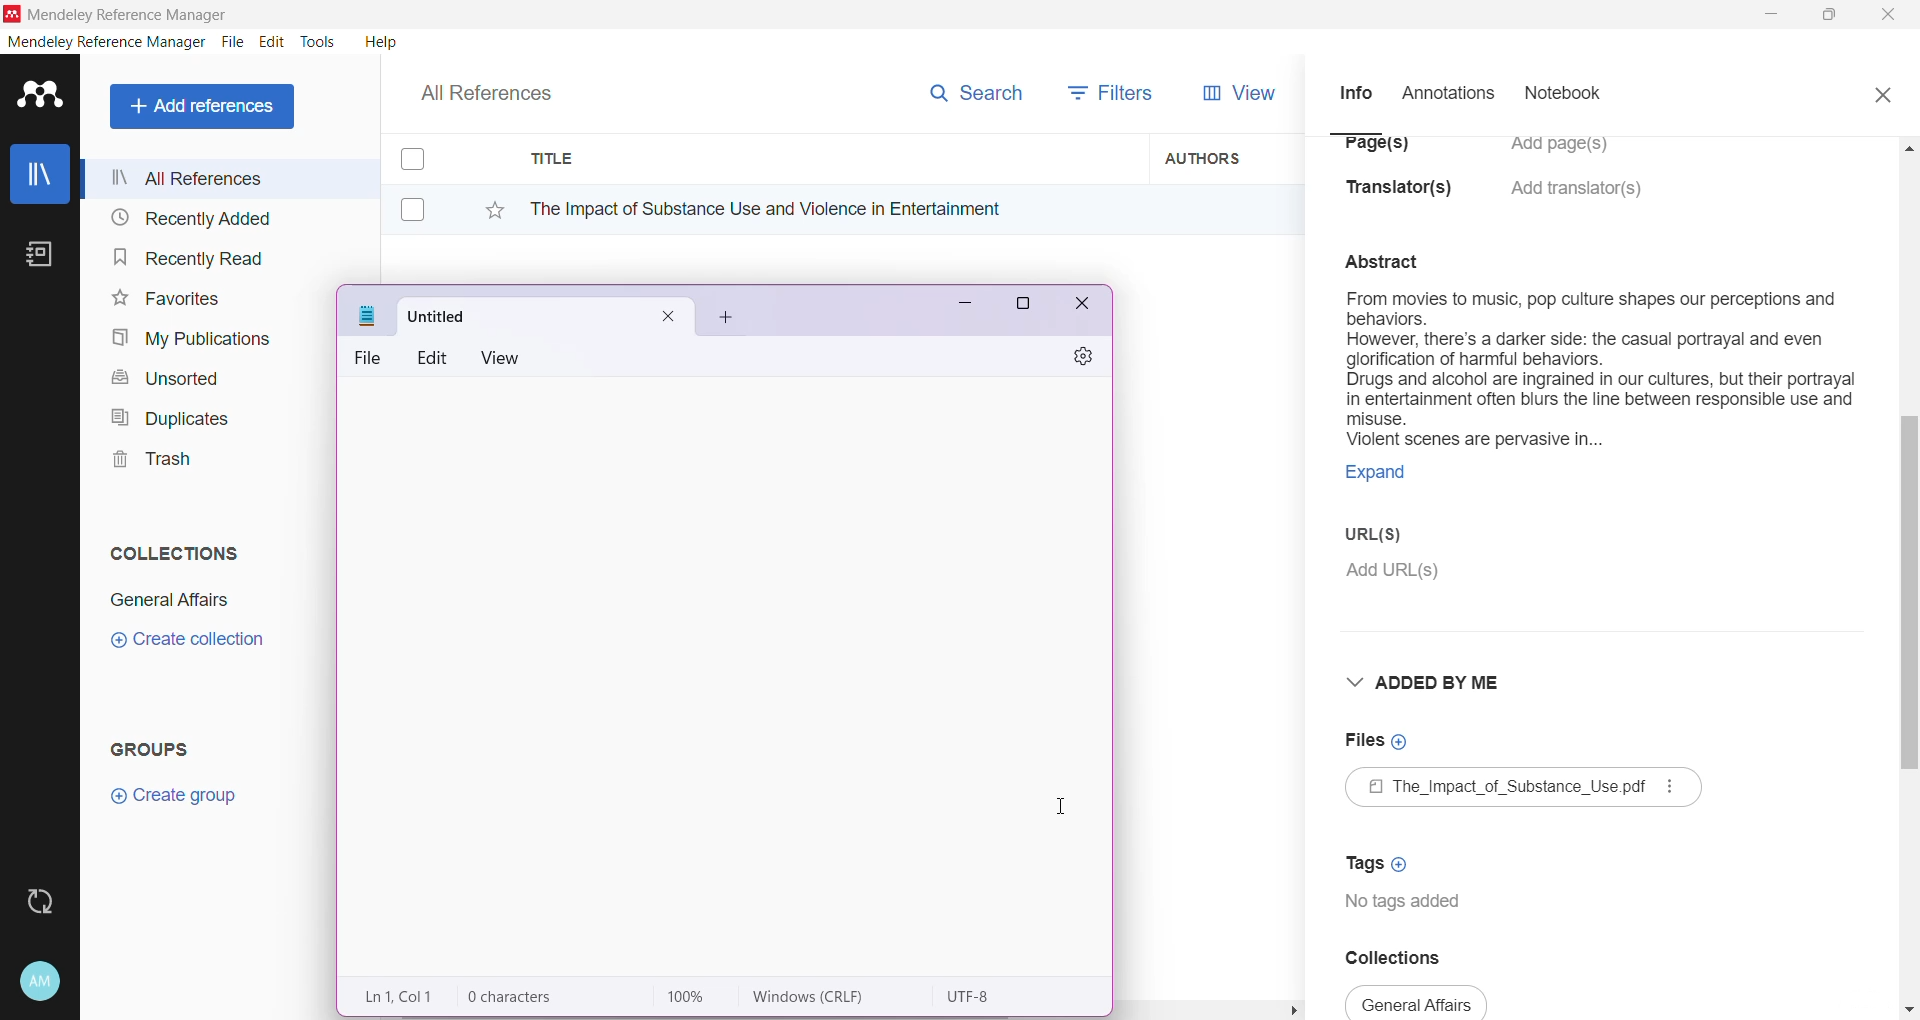 Image resolution: width=1920 pixels, height=1020 pixels. I want to click on Last Sync, so click(48, 899).